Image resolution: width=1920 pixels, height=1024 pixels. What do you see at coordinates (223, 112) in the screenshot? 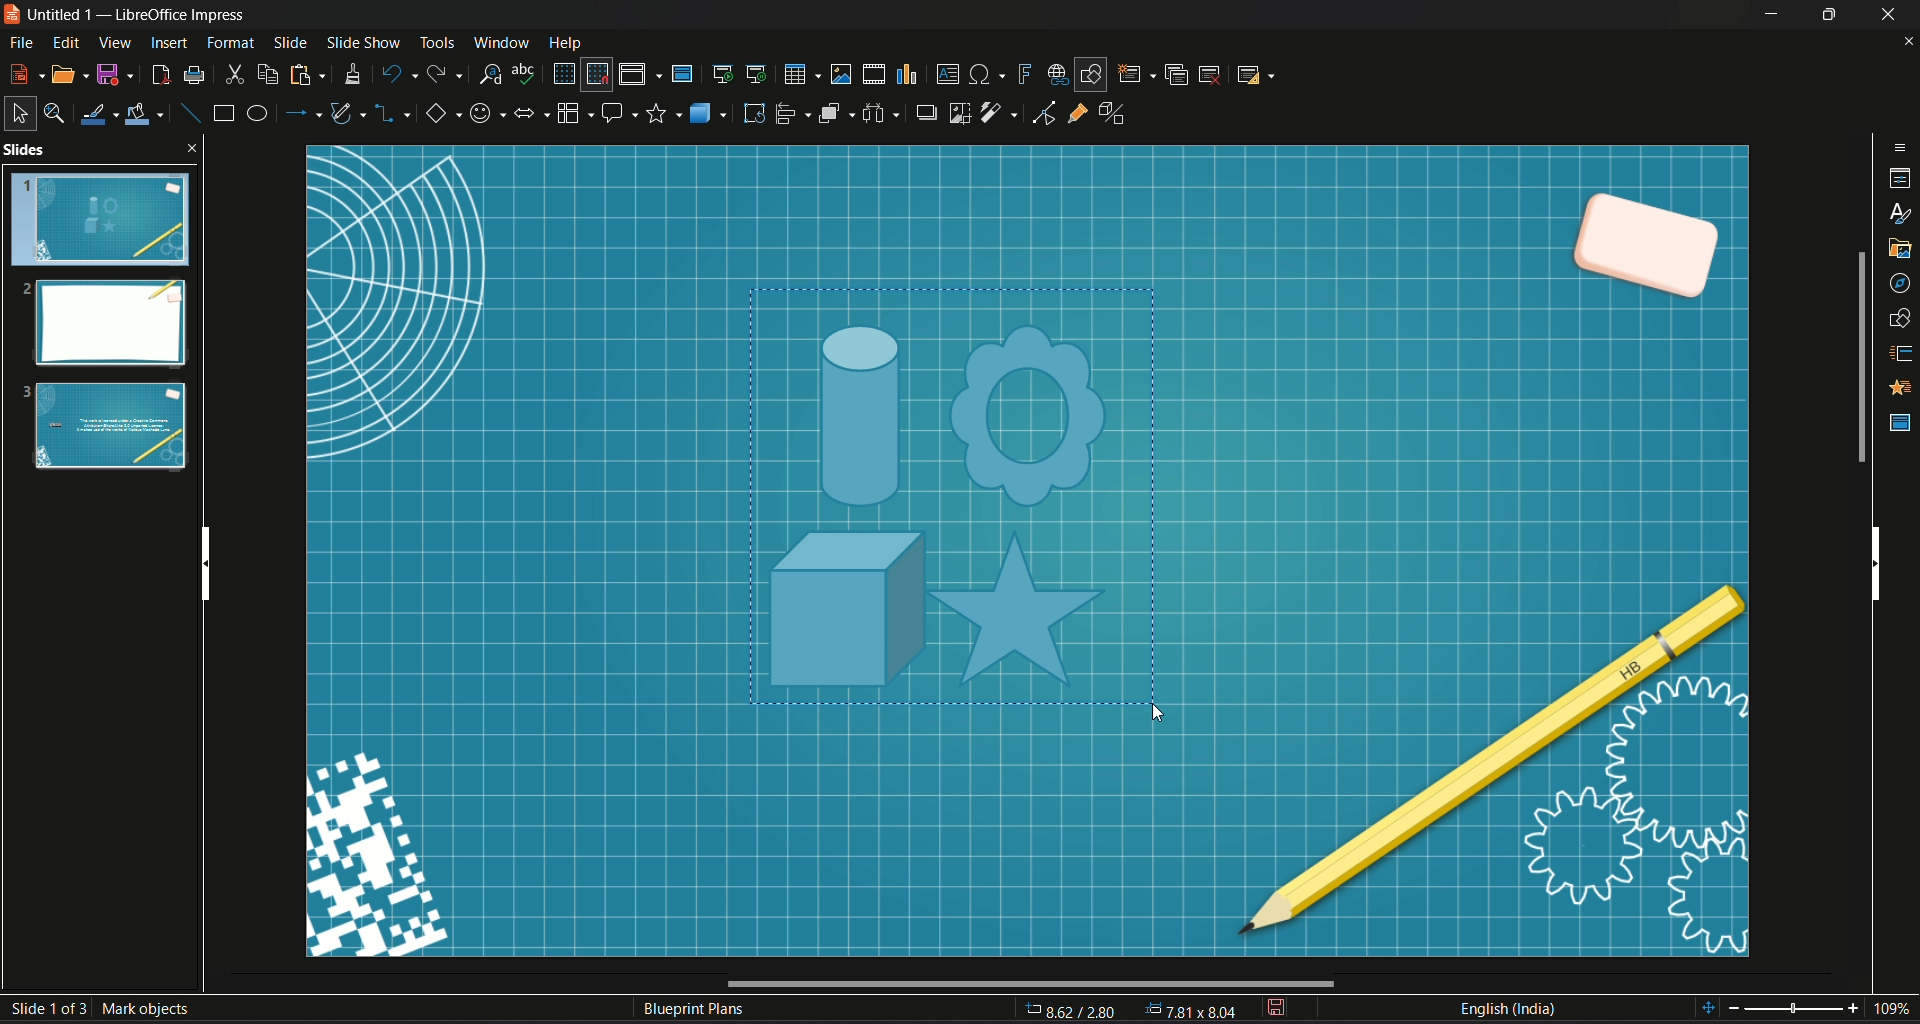
I see `rectangle` at bounding box center [223, 112].